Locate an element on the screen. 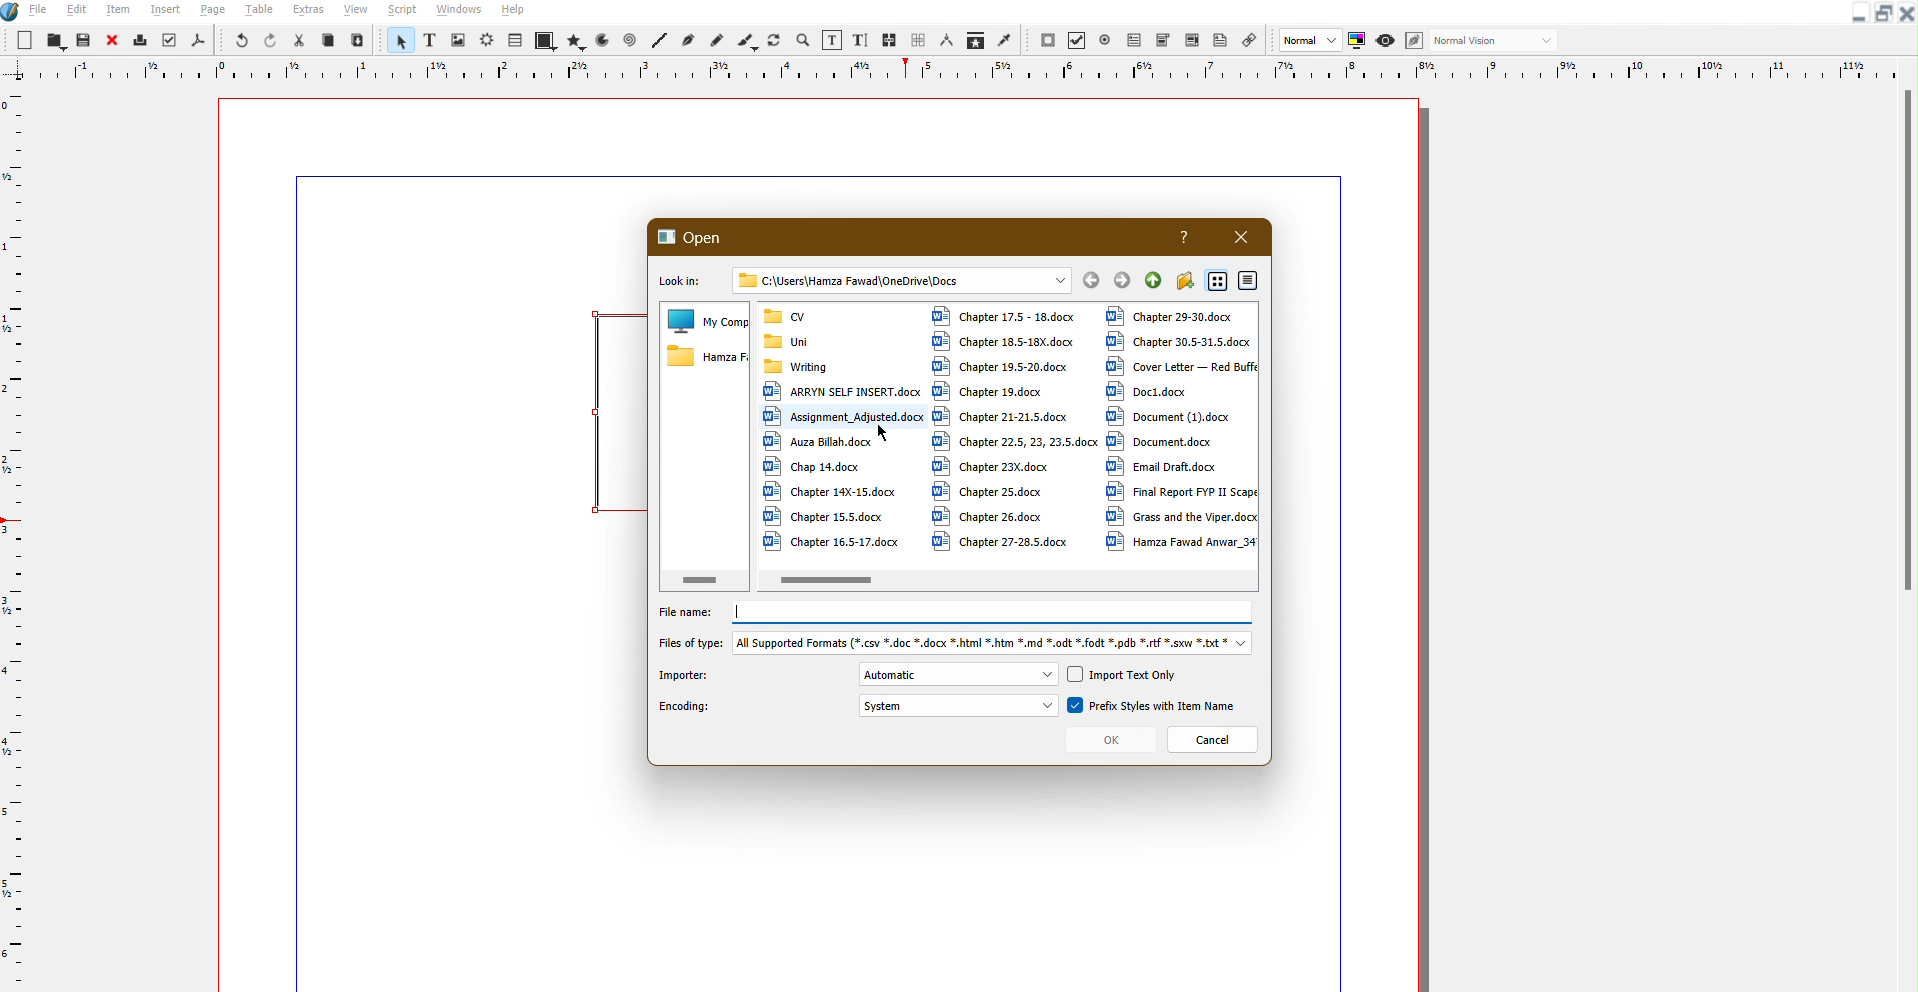  Text Size is located at coordinates (861, 39).